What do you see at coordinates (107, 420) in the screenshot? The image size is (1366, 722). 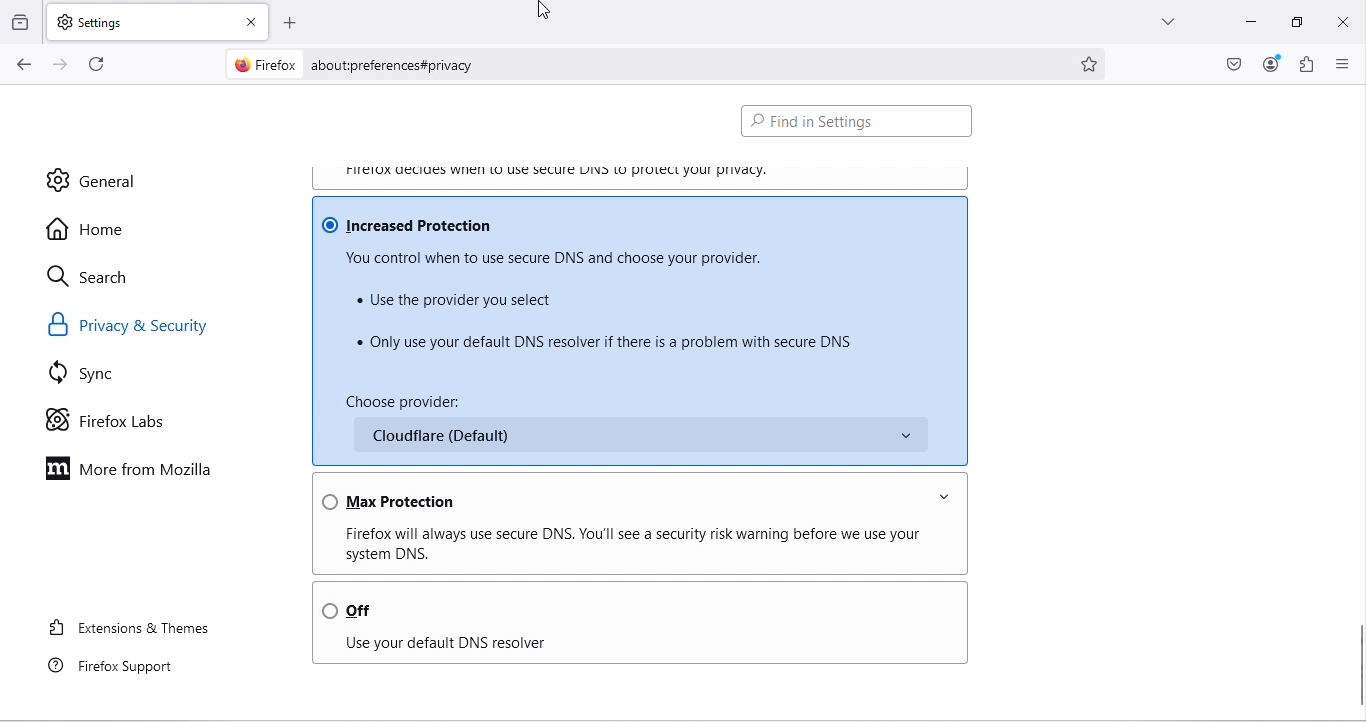 I see `Firefox labs` at bounding box center [107, 420].